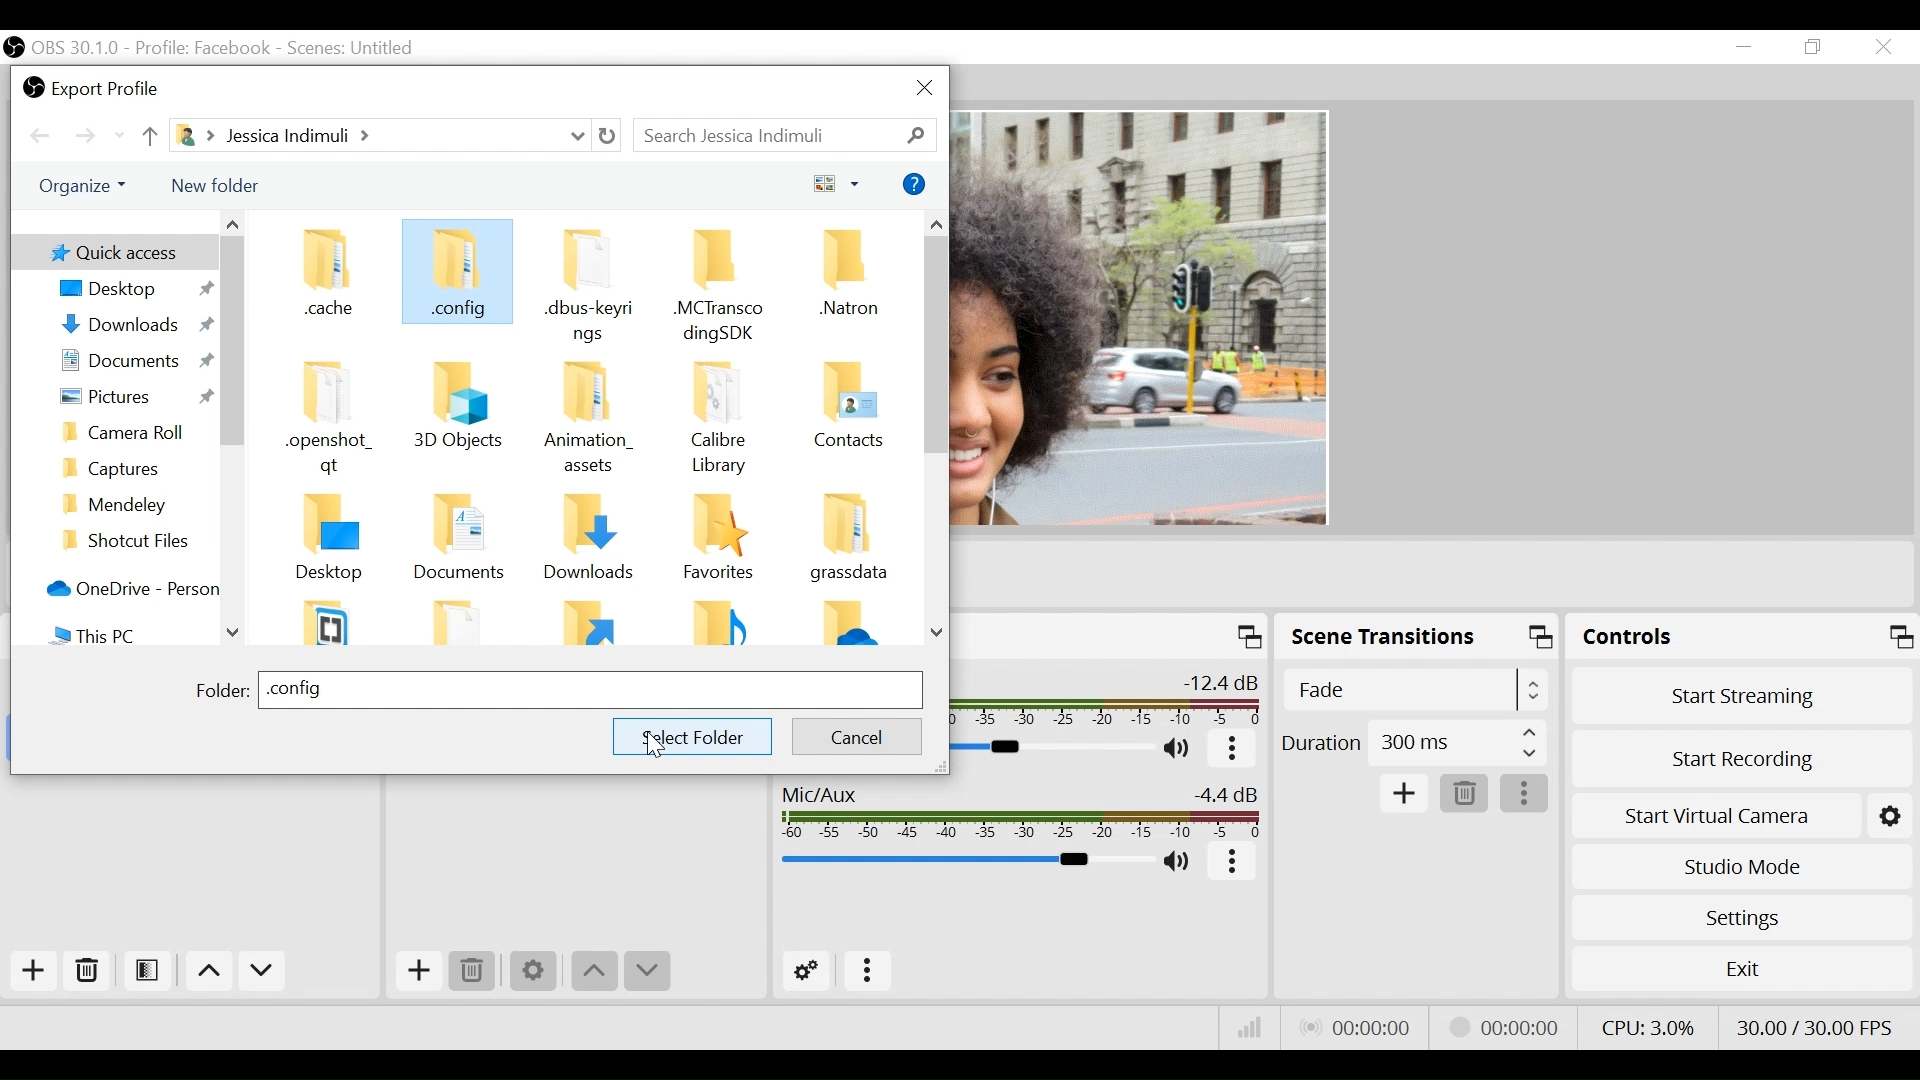 The width and height of the screenshot is (1920, 1080). I want to click on Frame Per Second, so click(1816, 1026).